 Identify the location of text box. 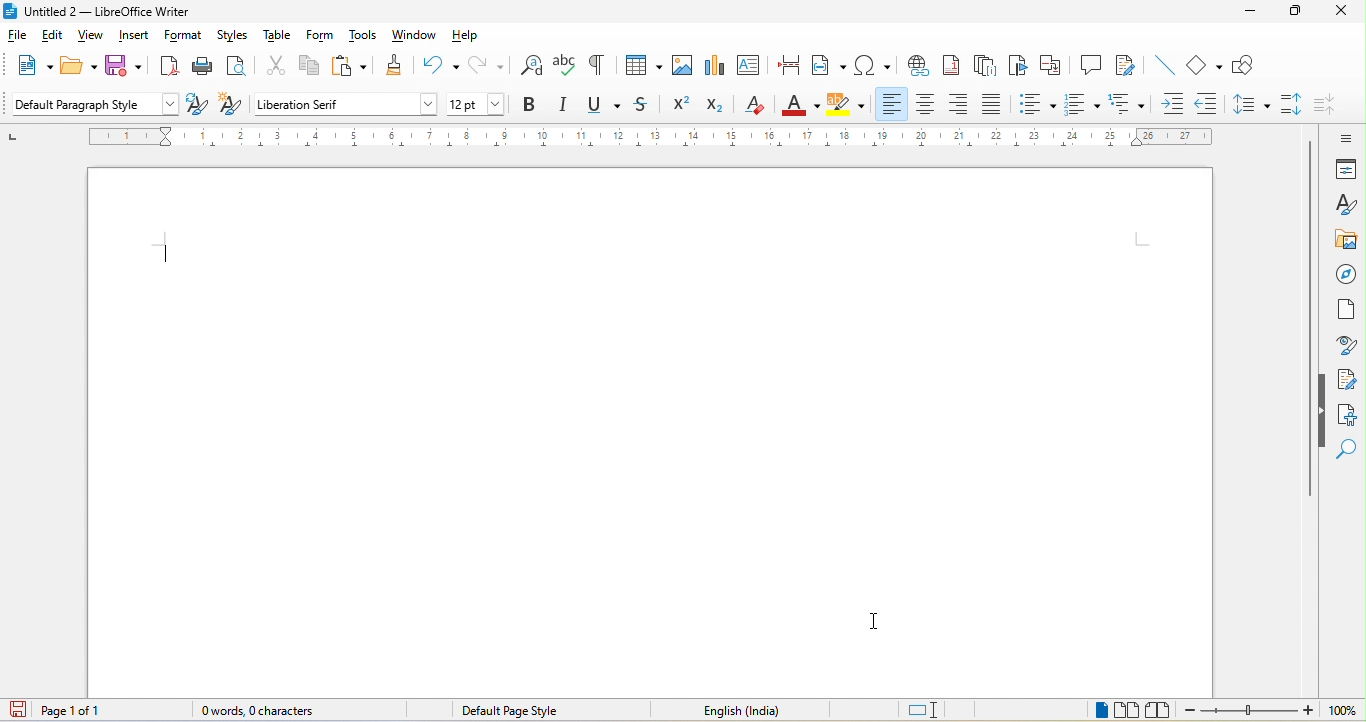
(749, 65).